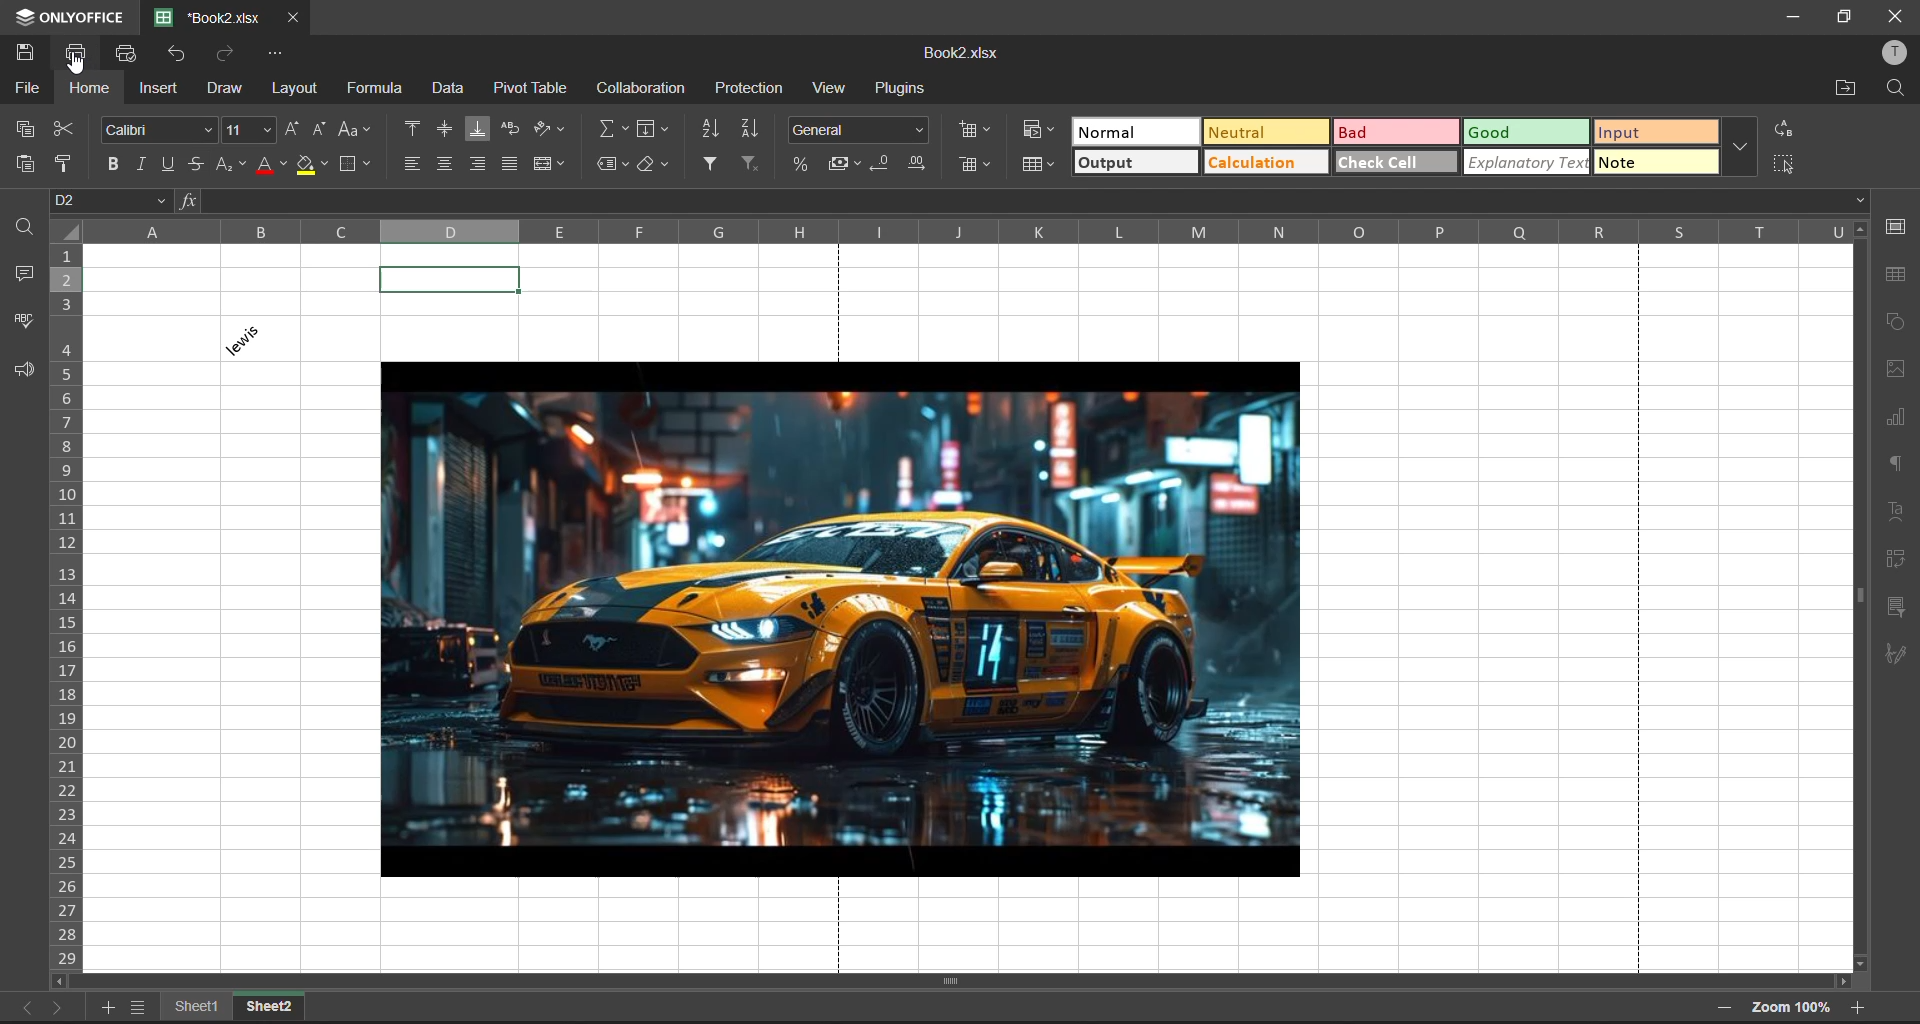  I want to click on sort descending, so click(748, 131).